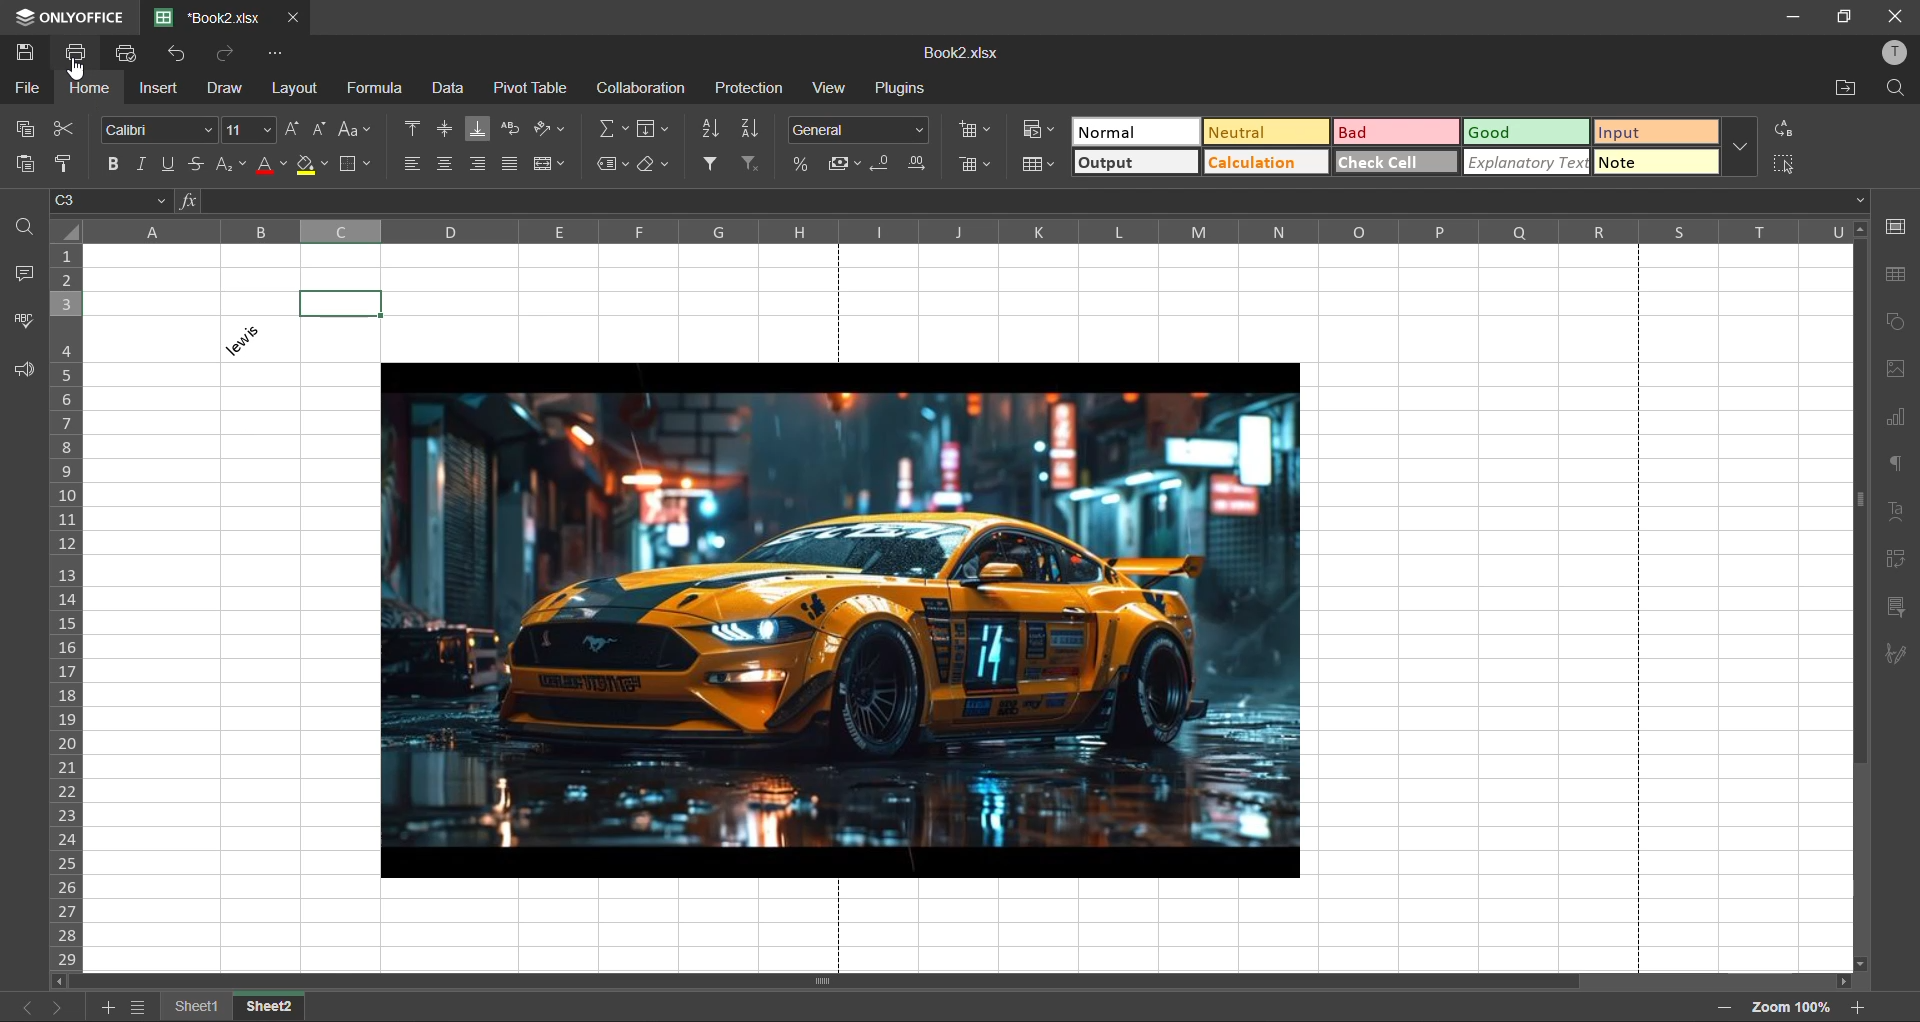 This screenshot has width=1920, height=1022. What do you see at coordinates (1657, 161) in the screenshot?
I see `note` at bounding box center [1657, 161].